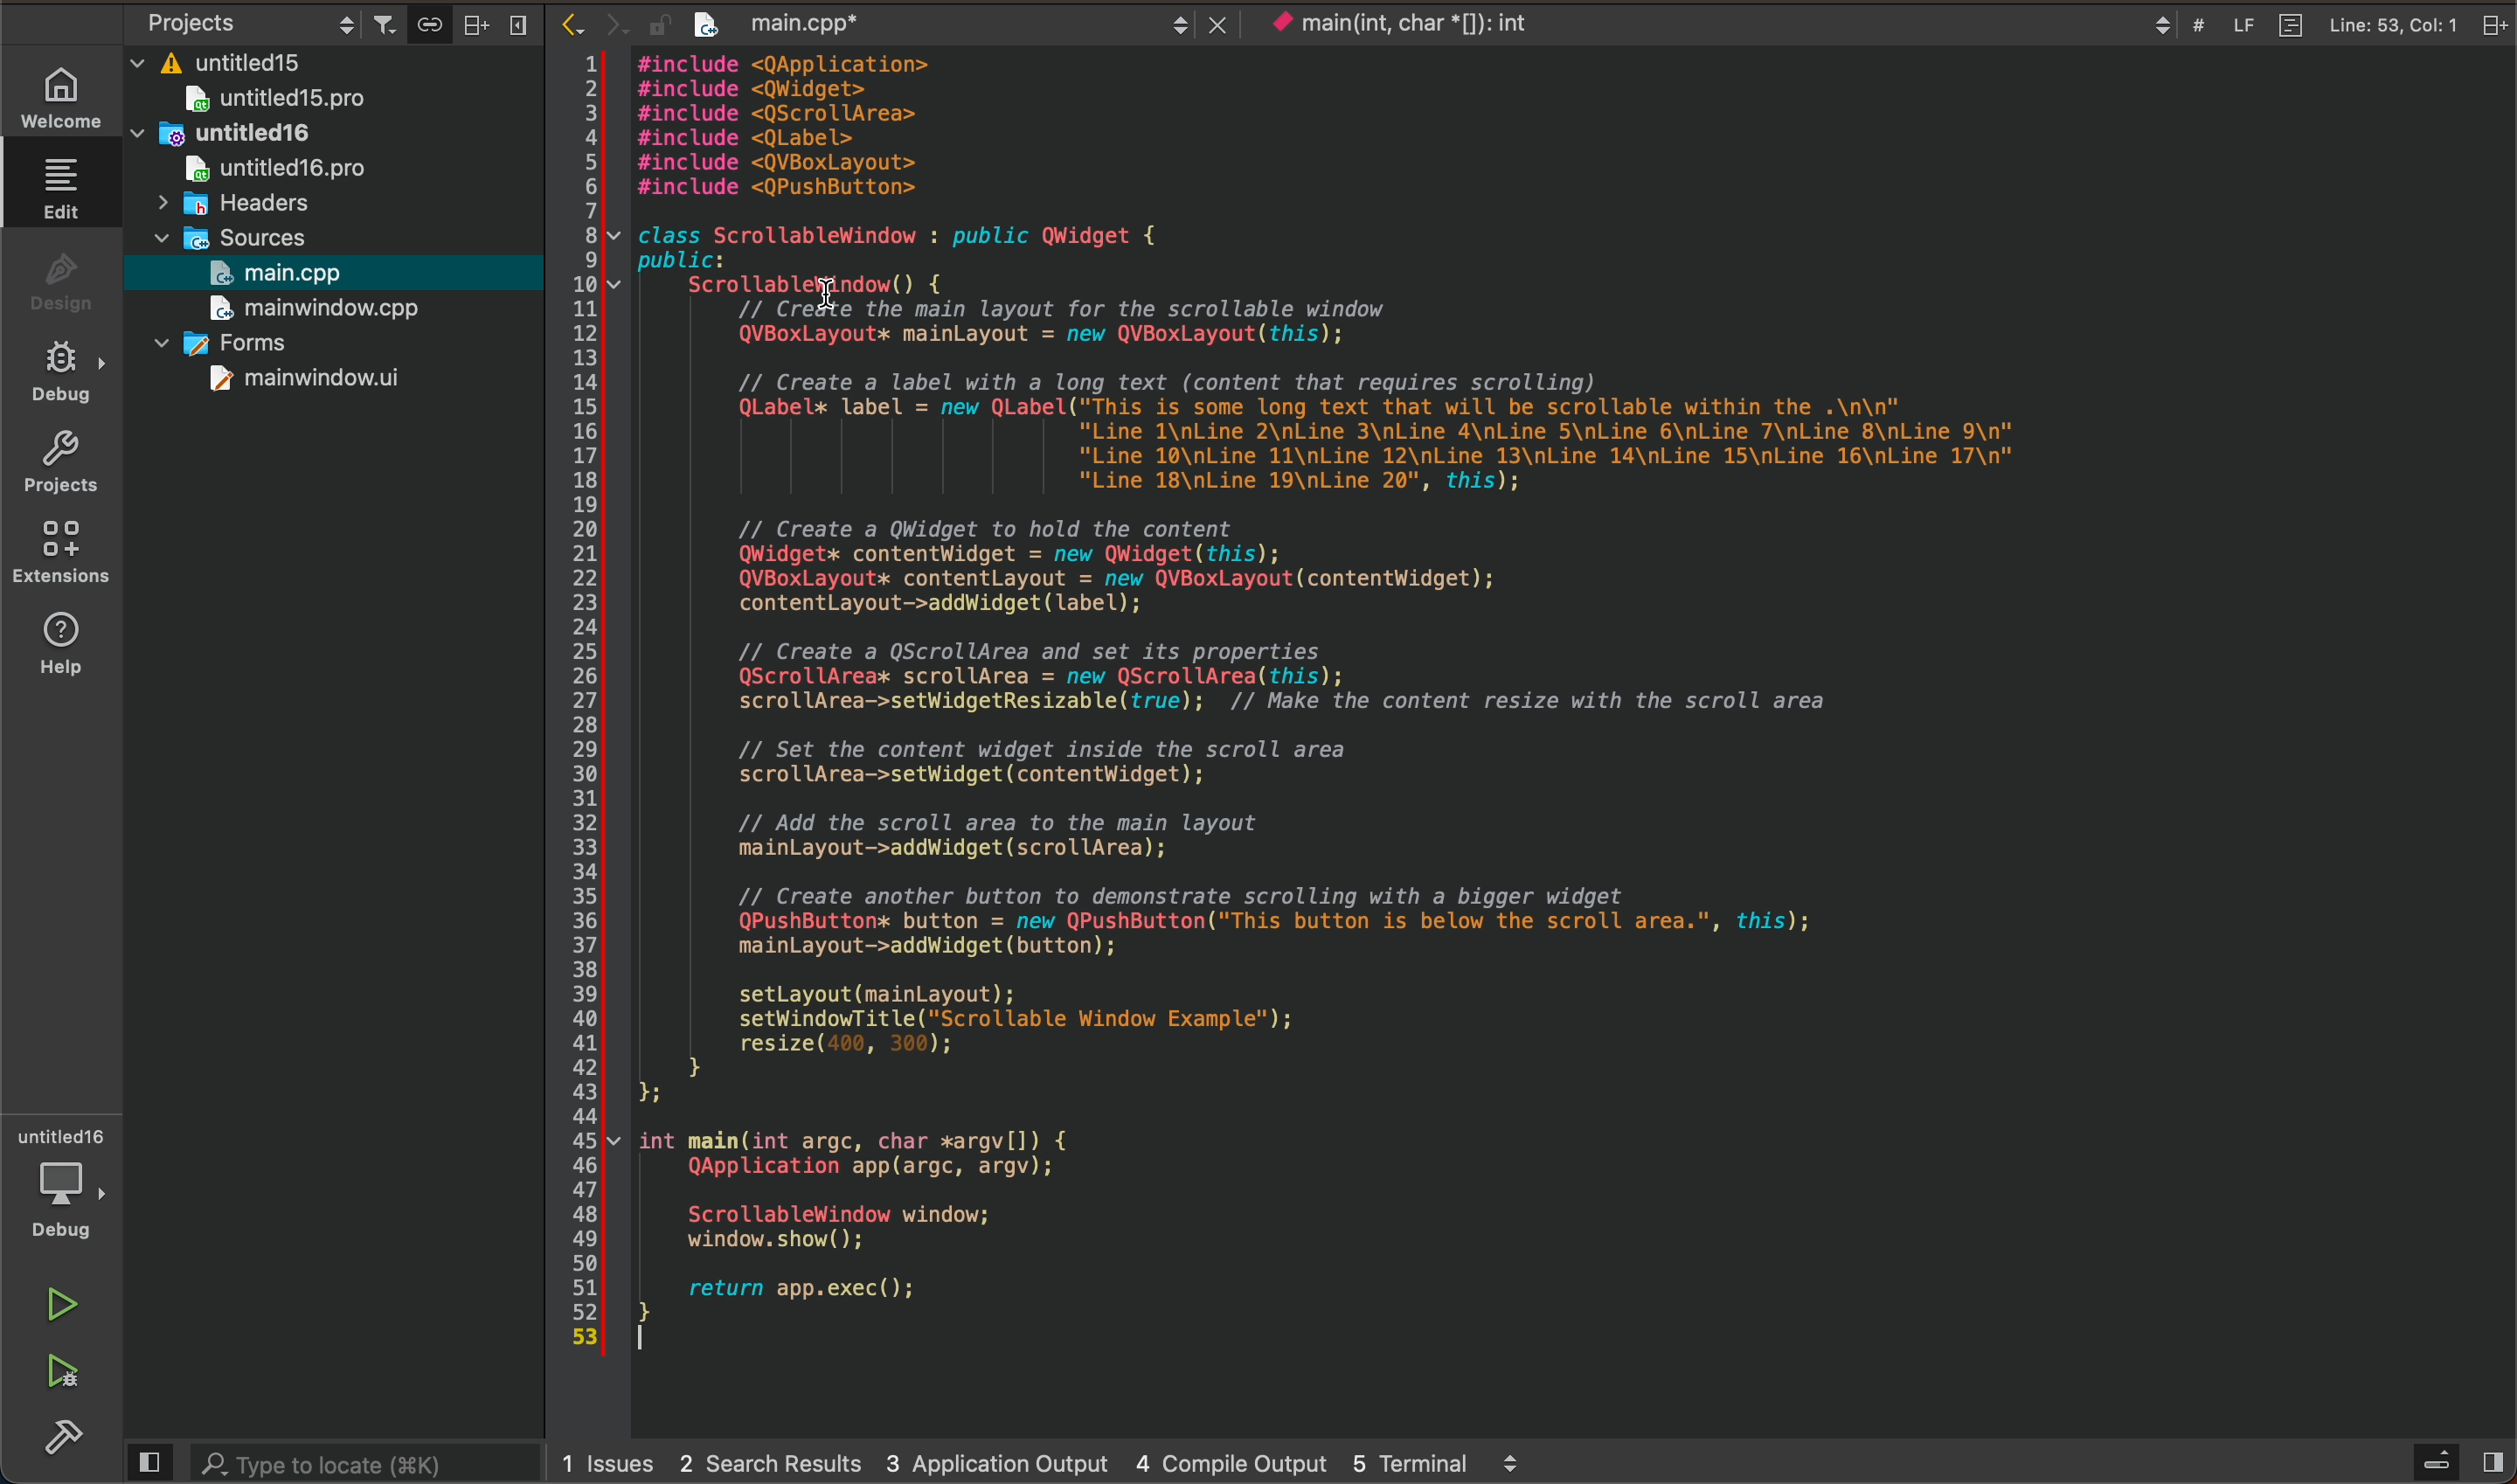 The image size is (2517, 1484). Describe the element at coordinates (56, 282) in the screenshot. I see `design` at that location.